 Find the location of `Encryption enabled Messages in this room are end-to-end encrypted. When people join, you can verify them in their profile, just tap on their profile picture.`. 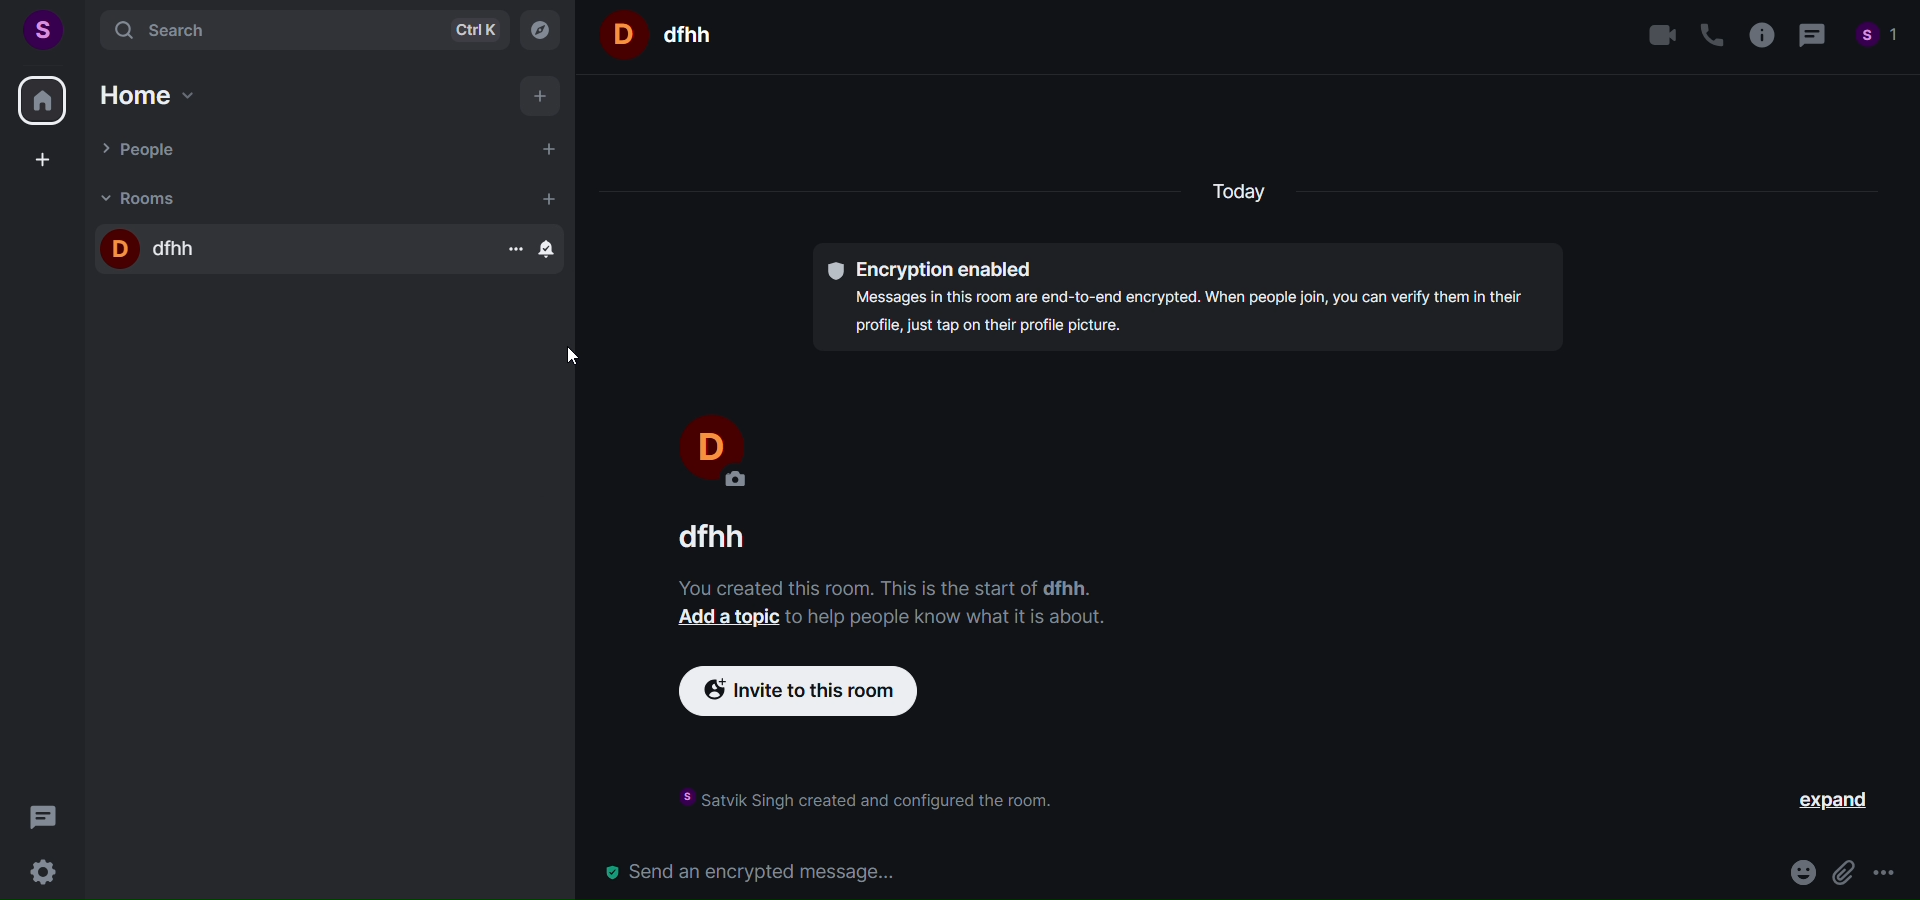

Encryption enabled Messages in this room are end-to-end encrypted. When people join, you can verify them in their profile, just tap on their profile picture. is located at coordinates (1188, 300).